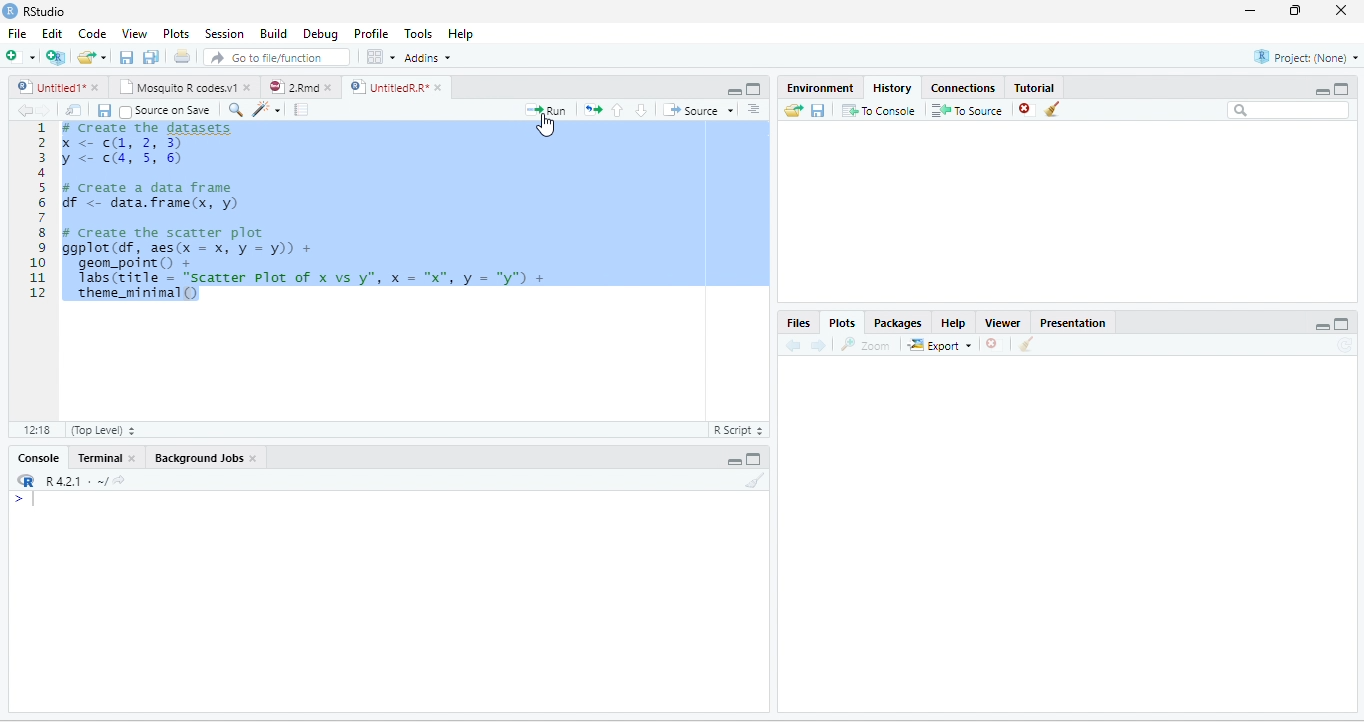 The image size is (1364, 722). Describe the element at coordinates (246, 87) in the screenshot. I see `close` at that location.